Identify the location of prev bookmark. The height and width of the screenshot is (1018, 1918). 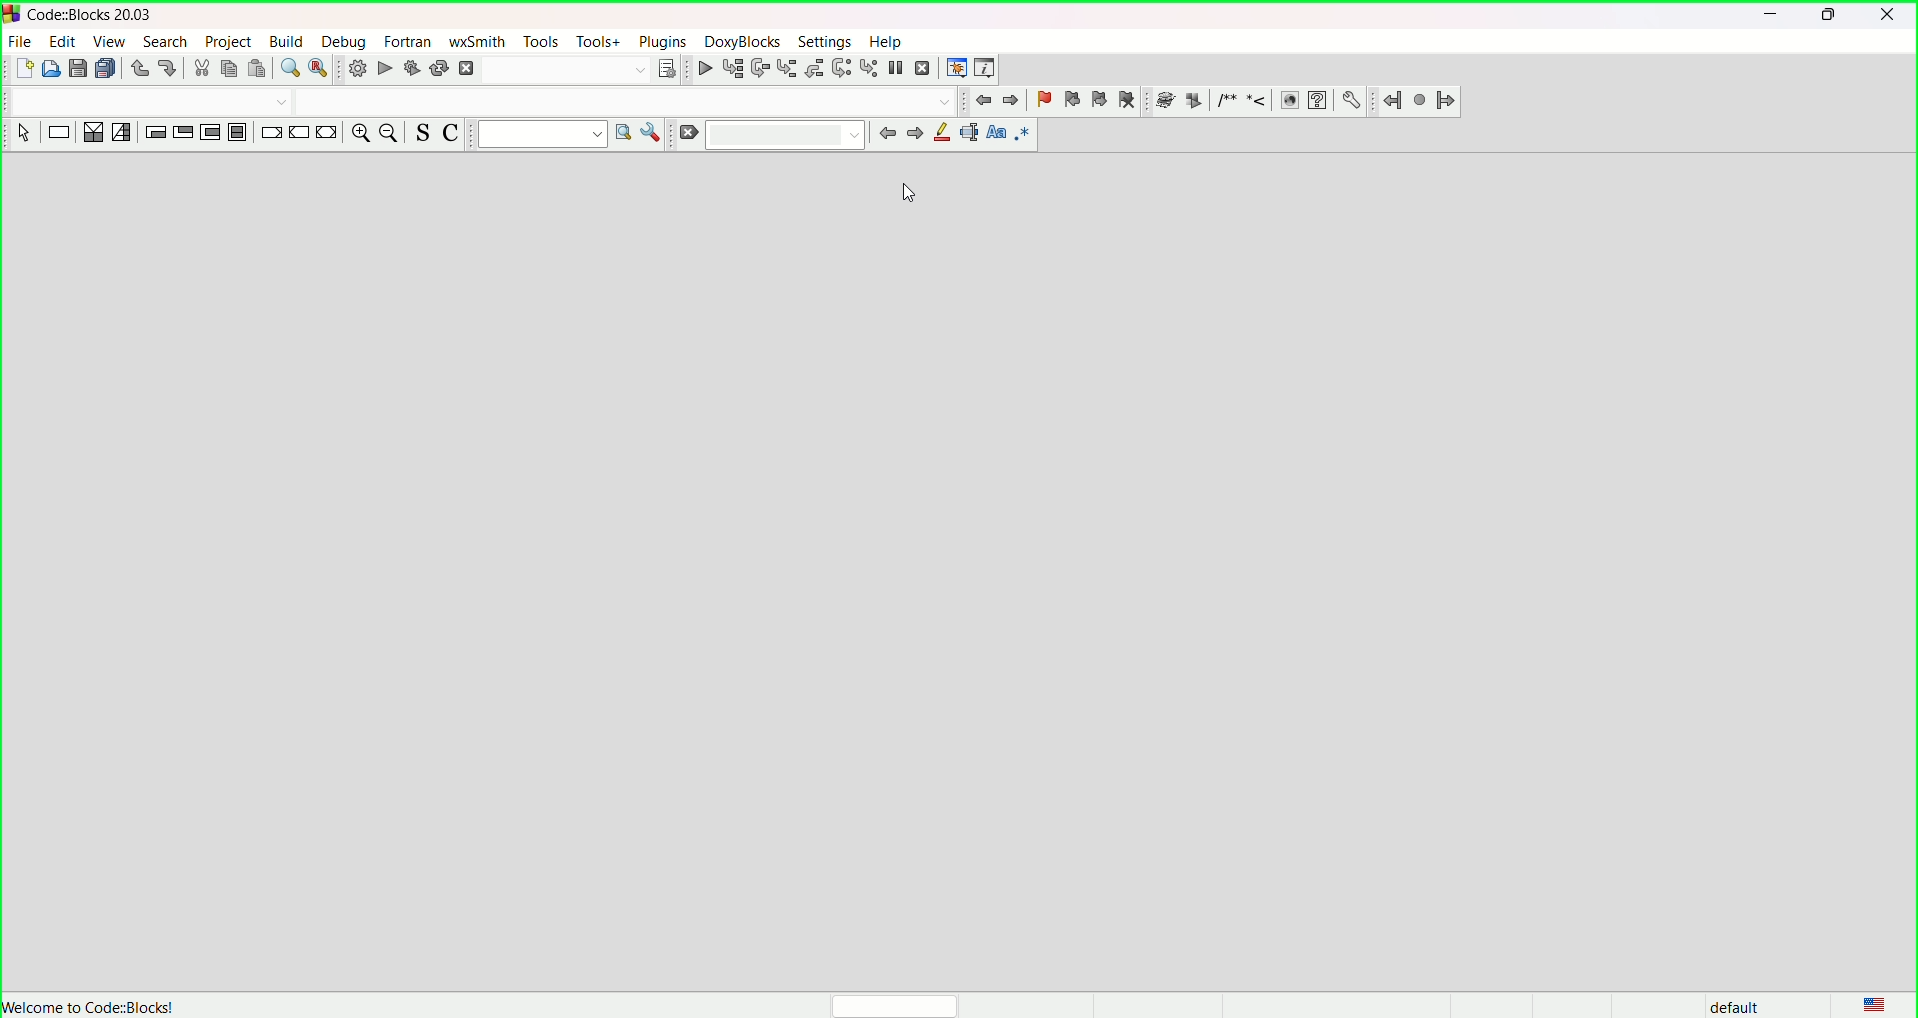
(1072, 98).